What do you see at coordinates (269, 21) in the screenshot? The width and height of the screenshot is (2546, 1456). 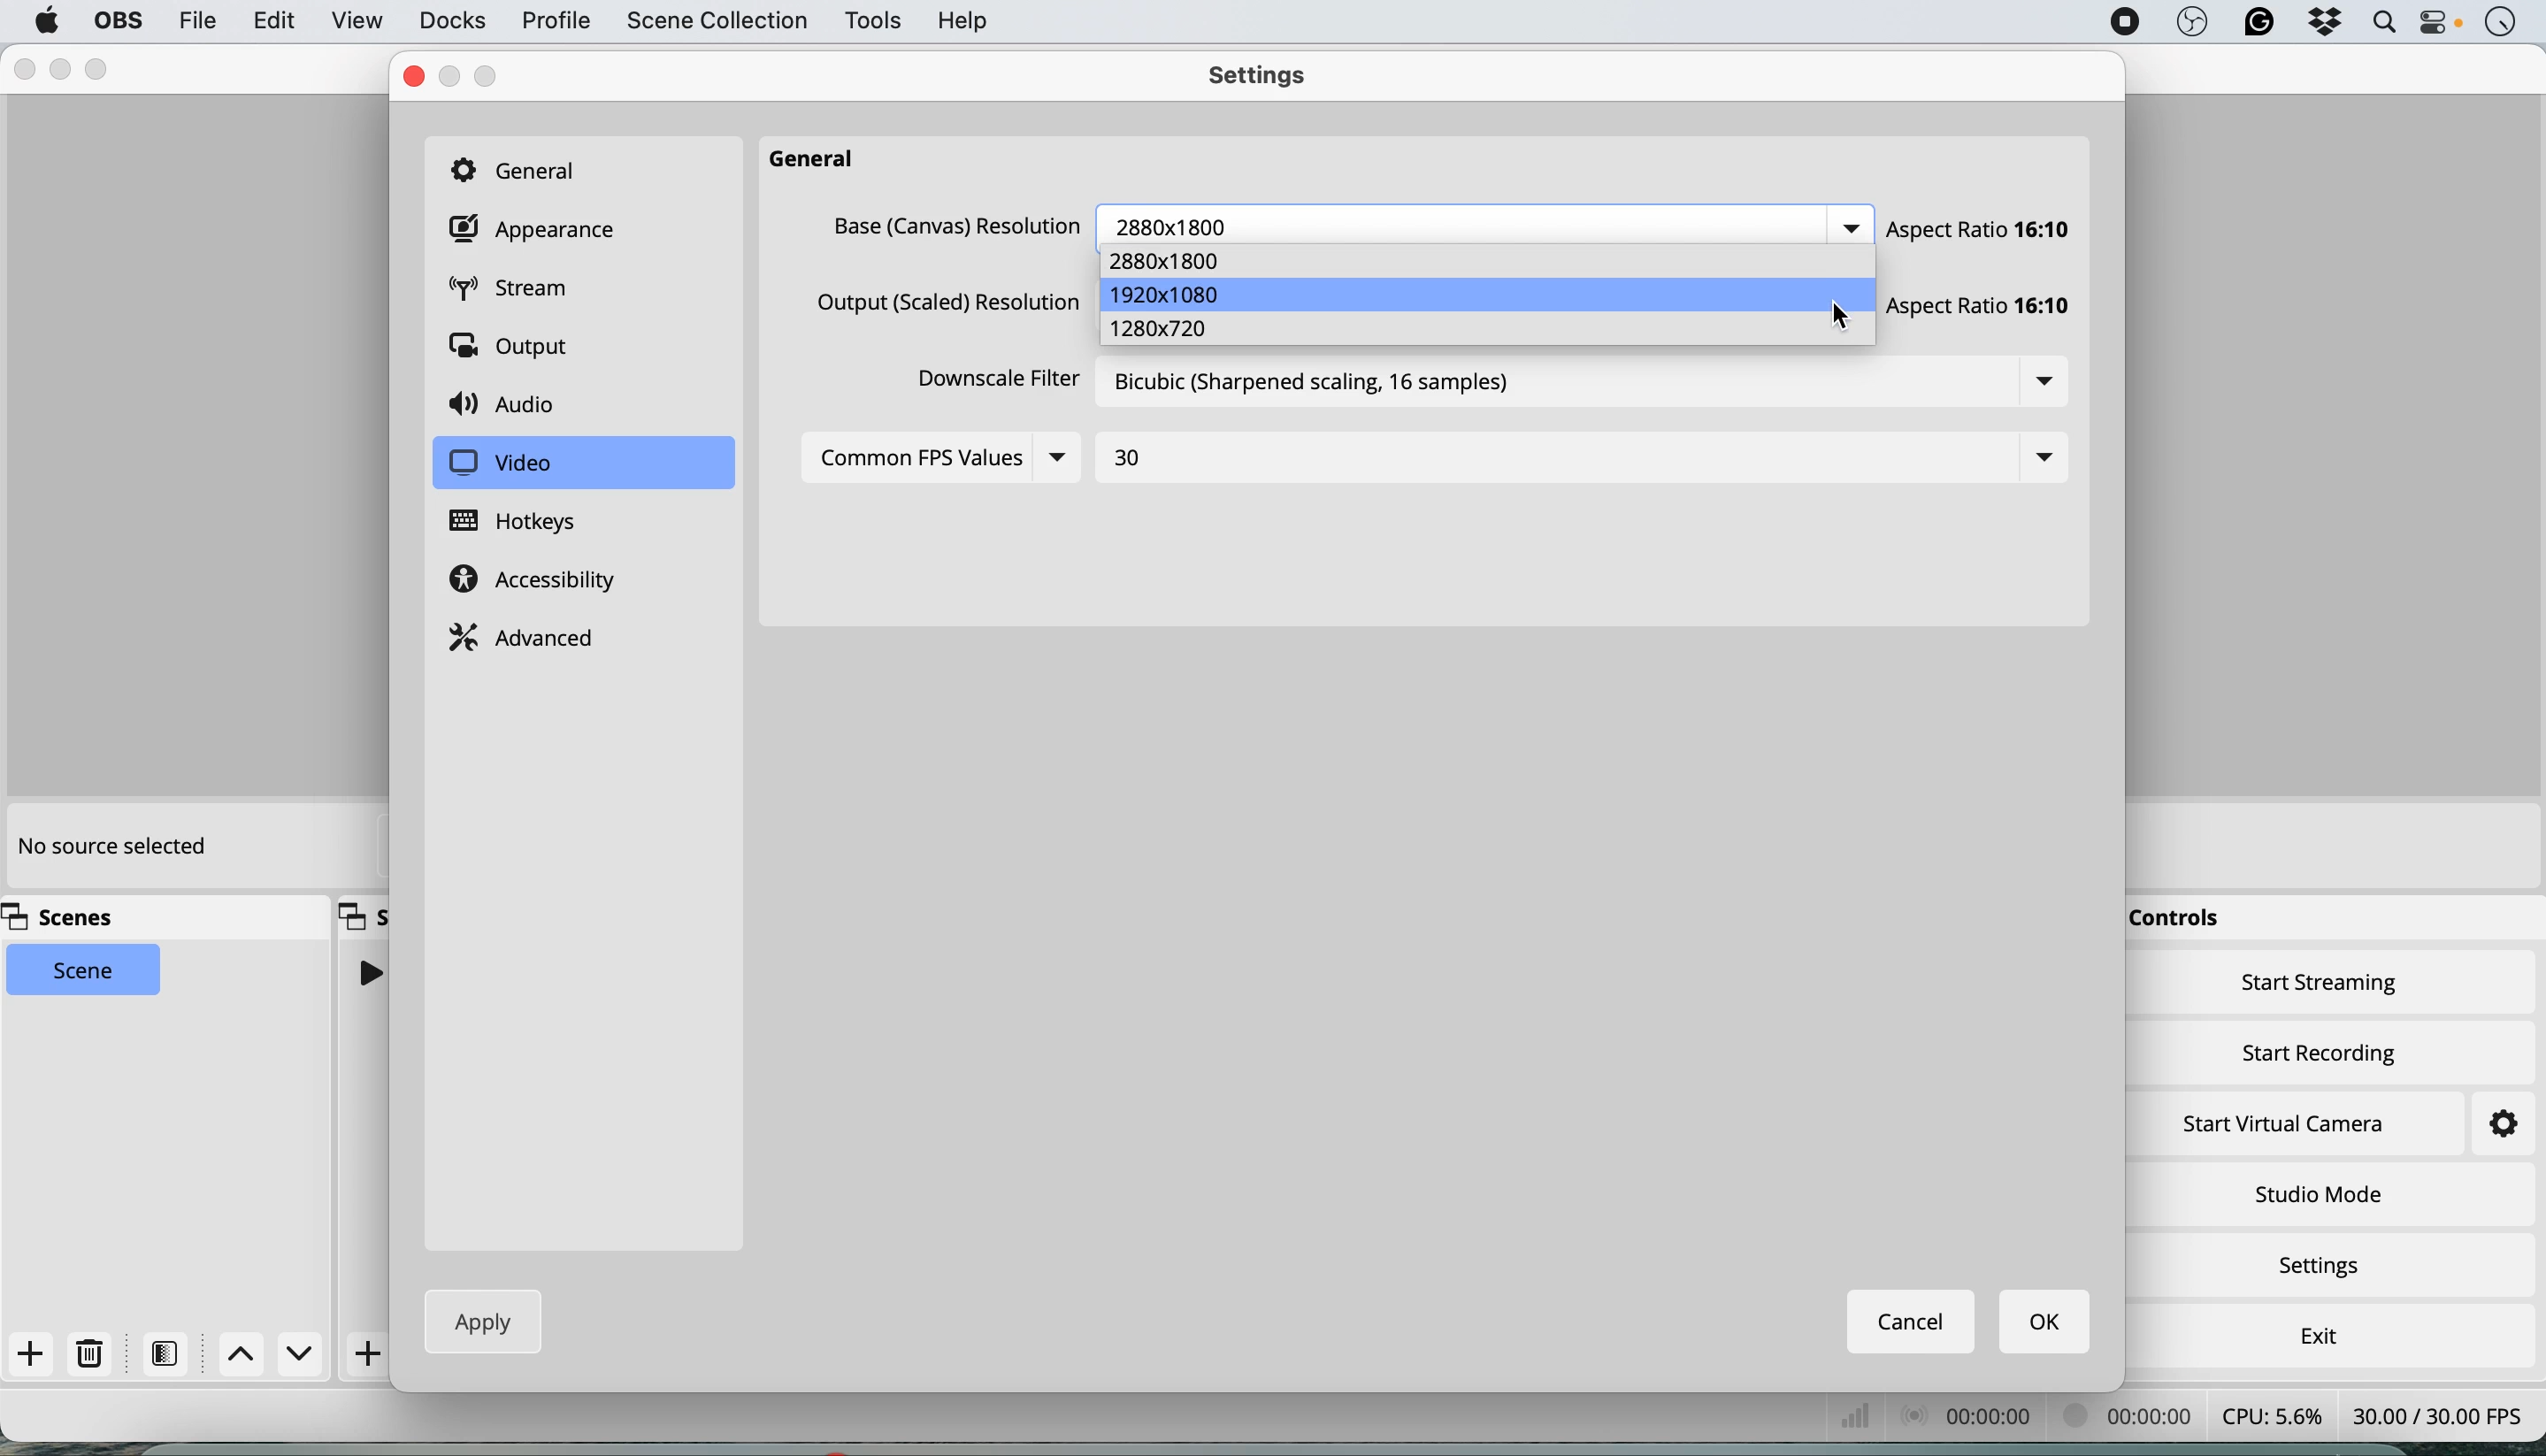 I see `edit` at bounding box center [269, 21].